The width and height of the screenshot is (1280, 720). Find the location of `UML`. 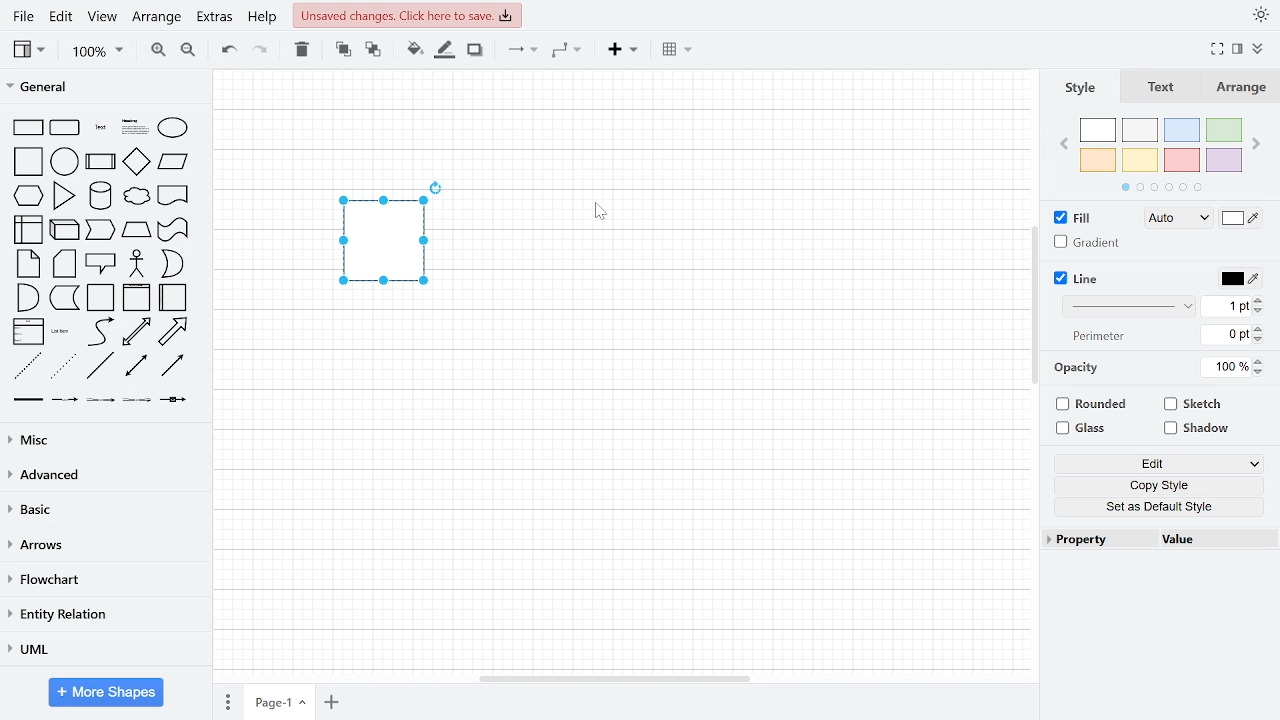

UML is located at coordinates (99, 652).